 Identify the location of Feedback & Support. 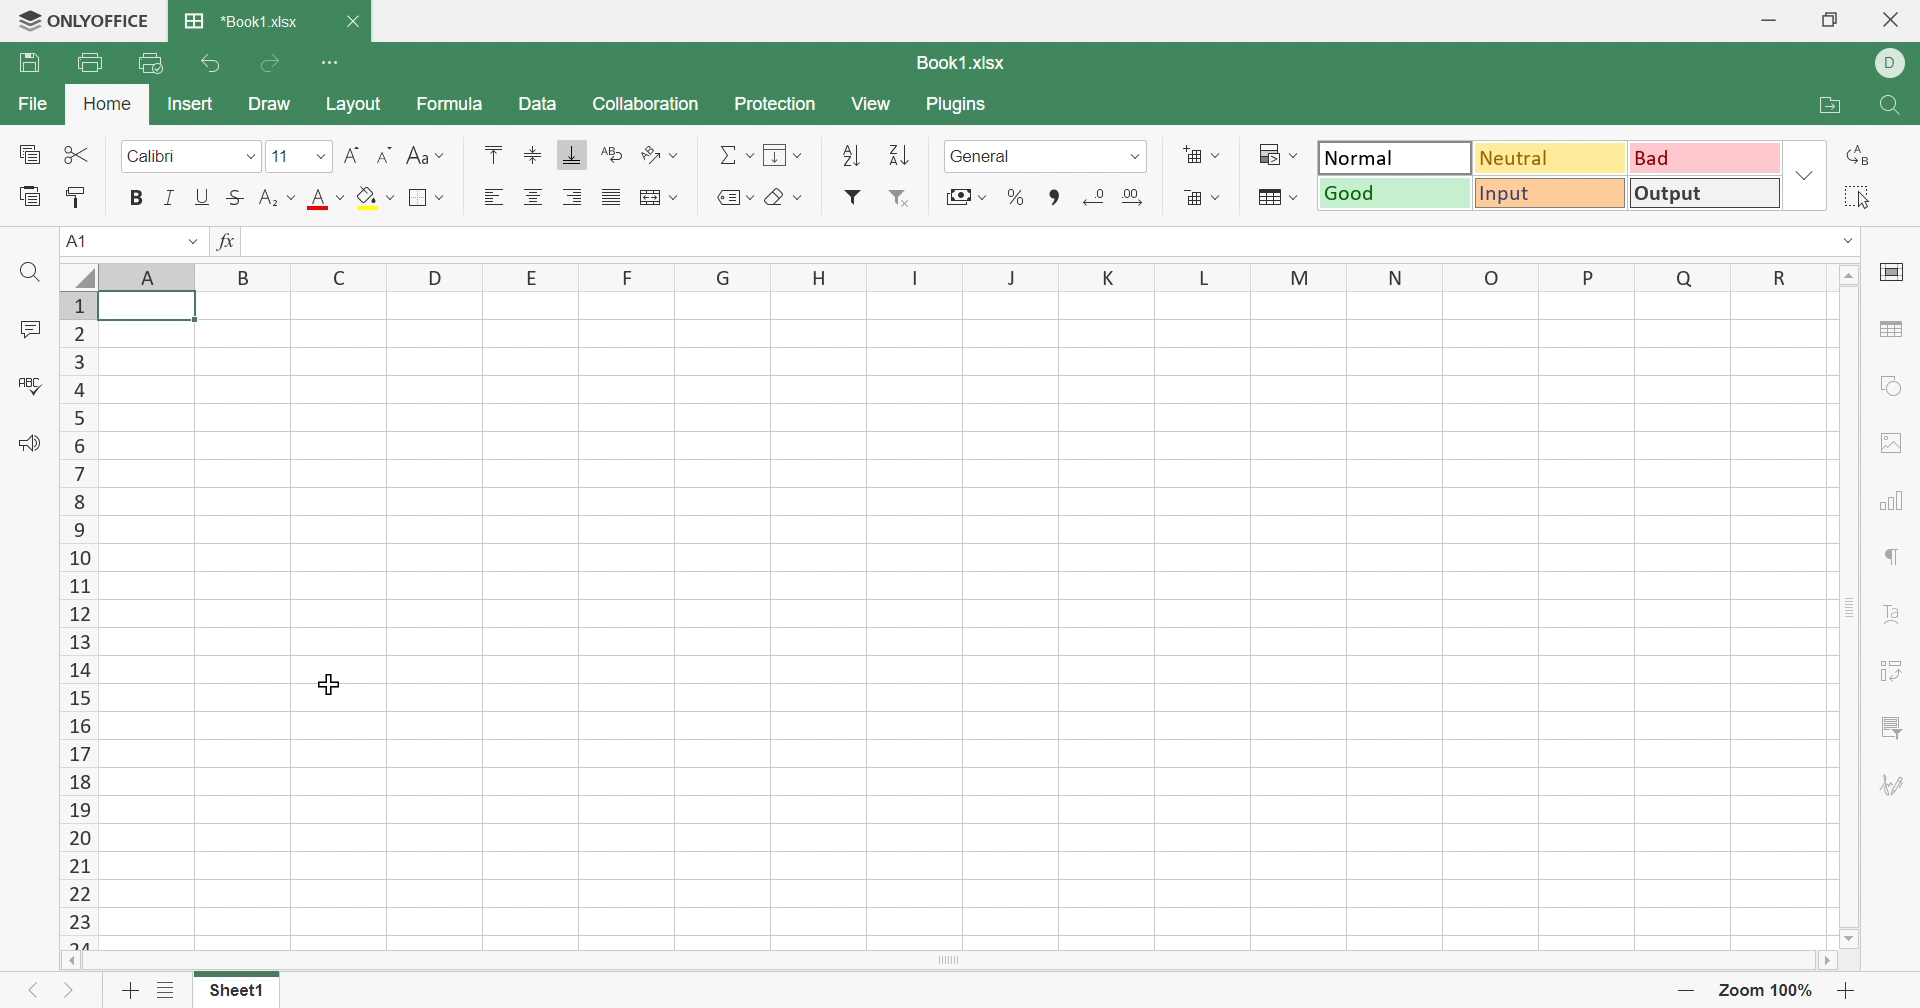
(33, 444).